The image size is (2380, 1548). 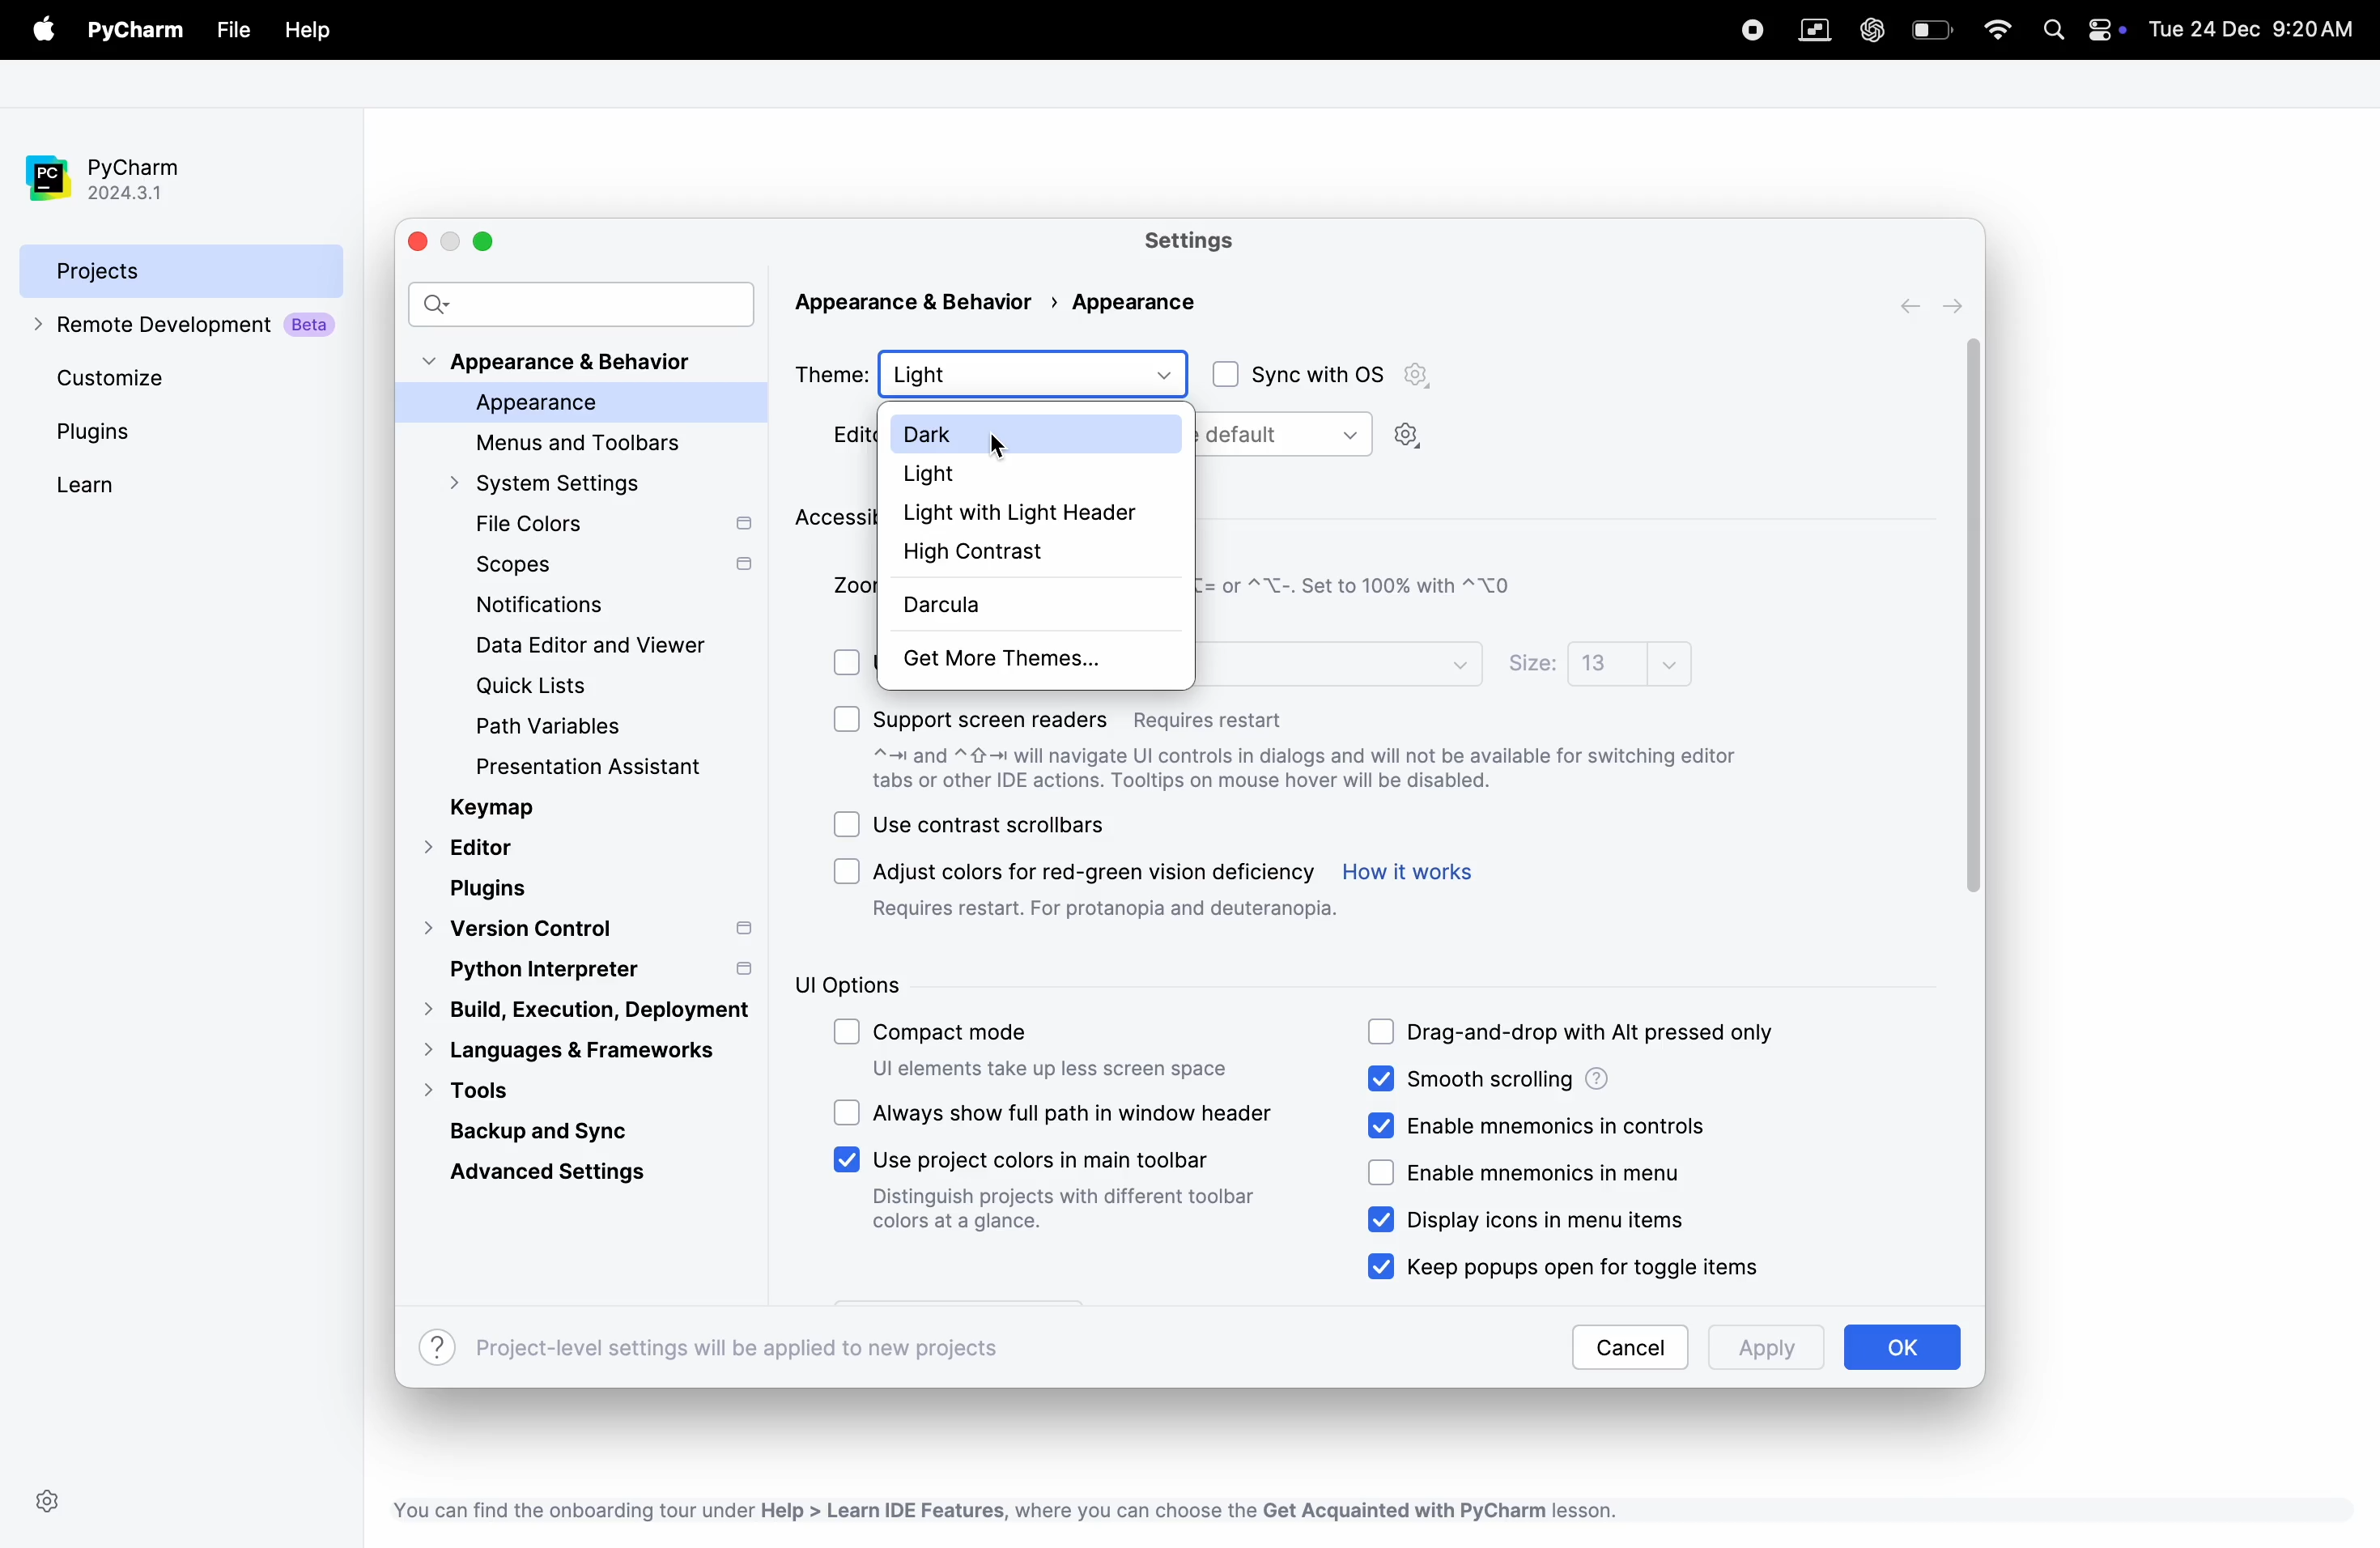 What do you see at coordinates (1339, 661) in the screenshot?
I see `inter` at bounding box center [1339, 661].